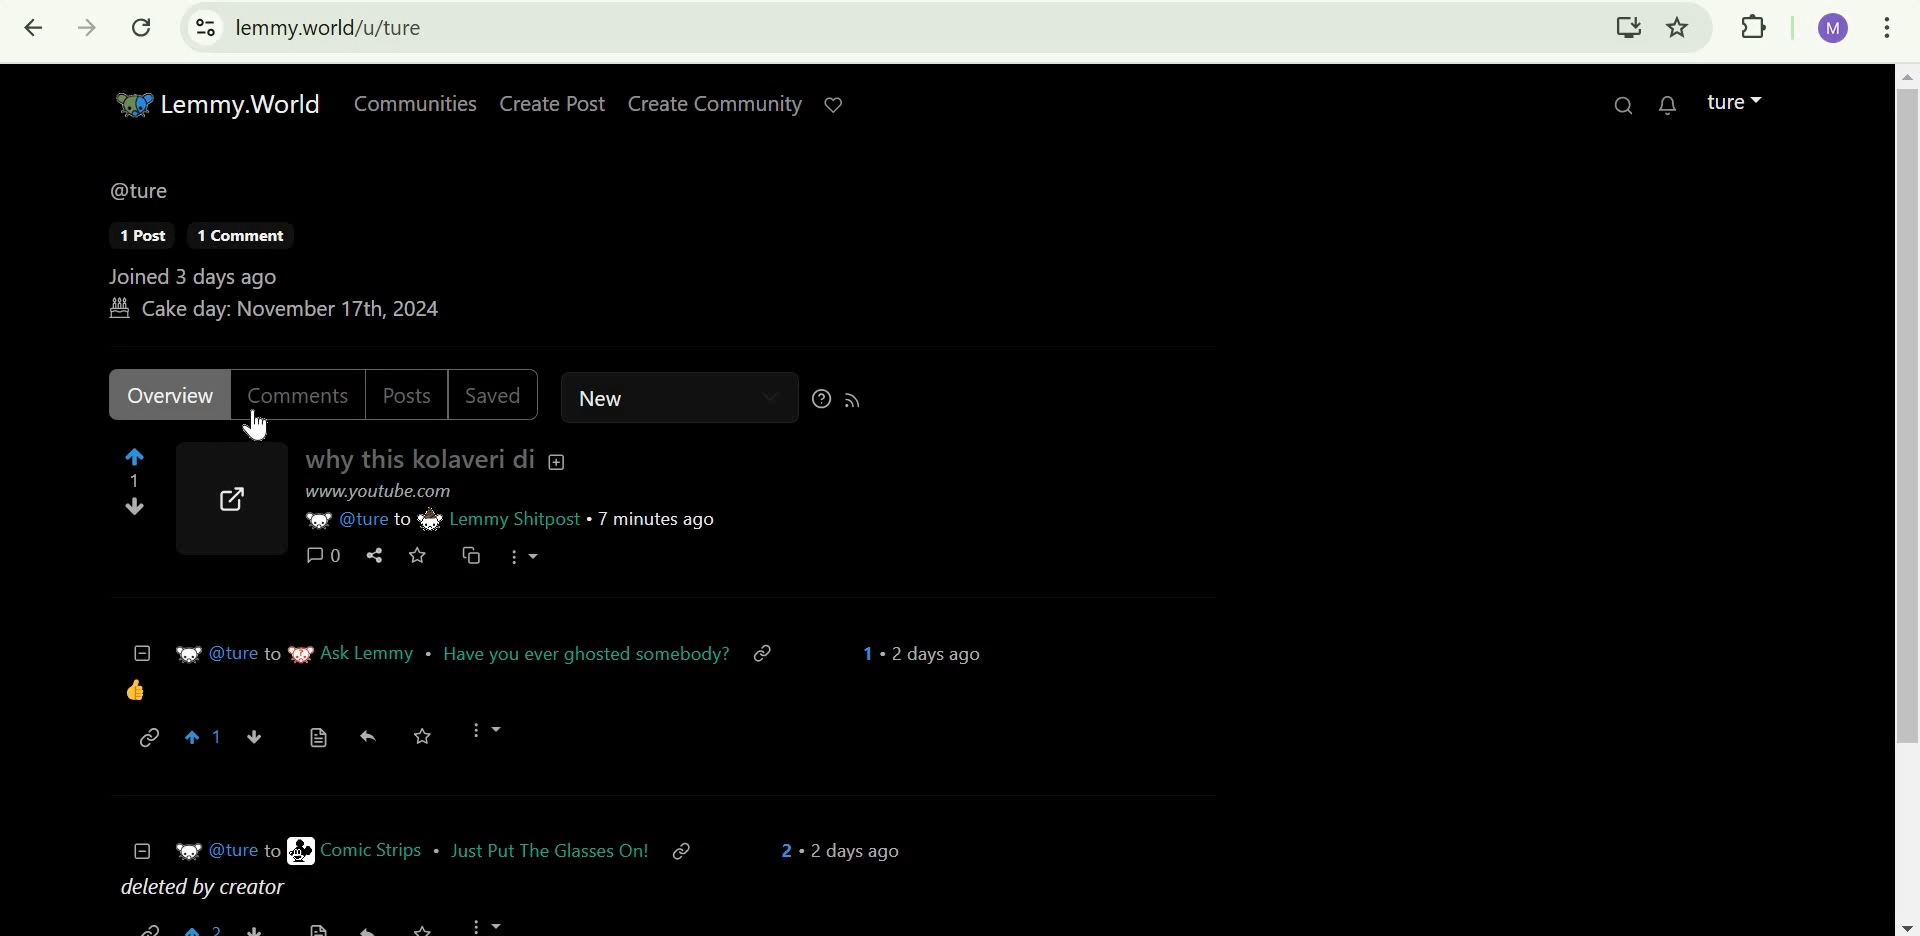 This screenshot has height=936, width=1920. Describe the element at coordinates (586, 655) in the screenshot. I see `post headline` at that location.